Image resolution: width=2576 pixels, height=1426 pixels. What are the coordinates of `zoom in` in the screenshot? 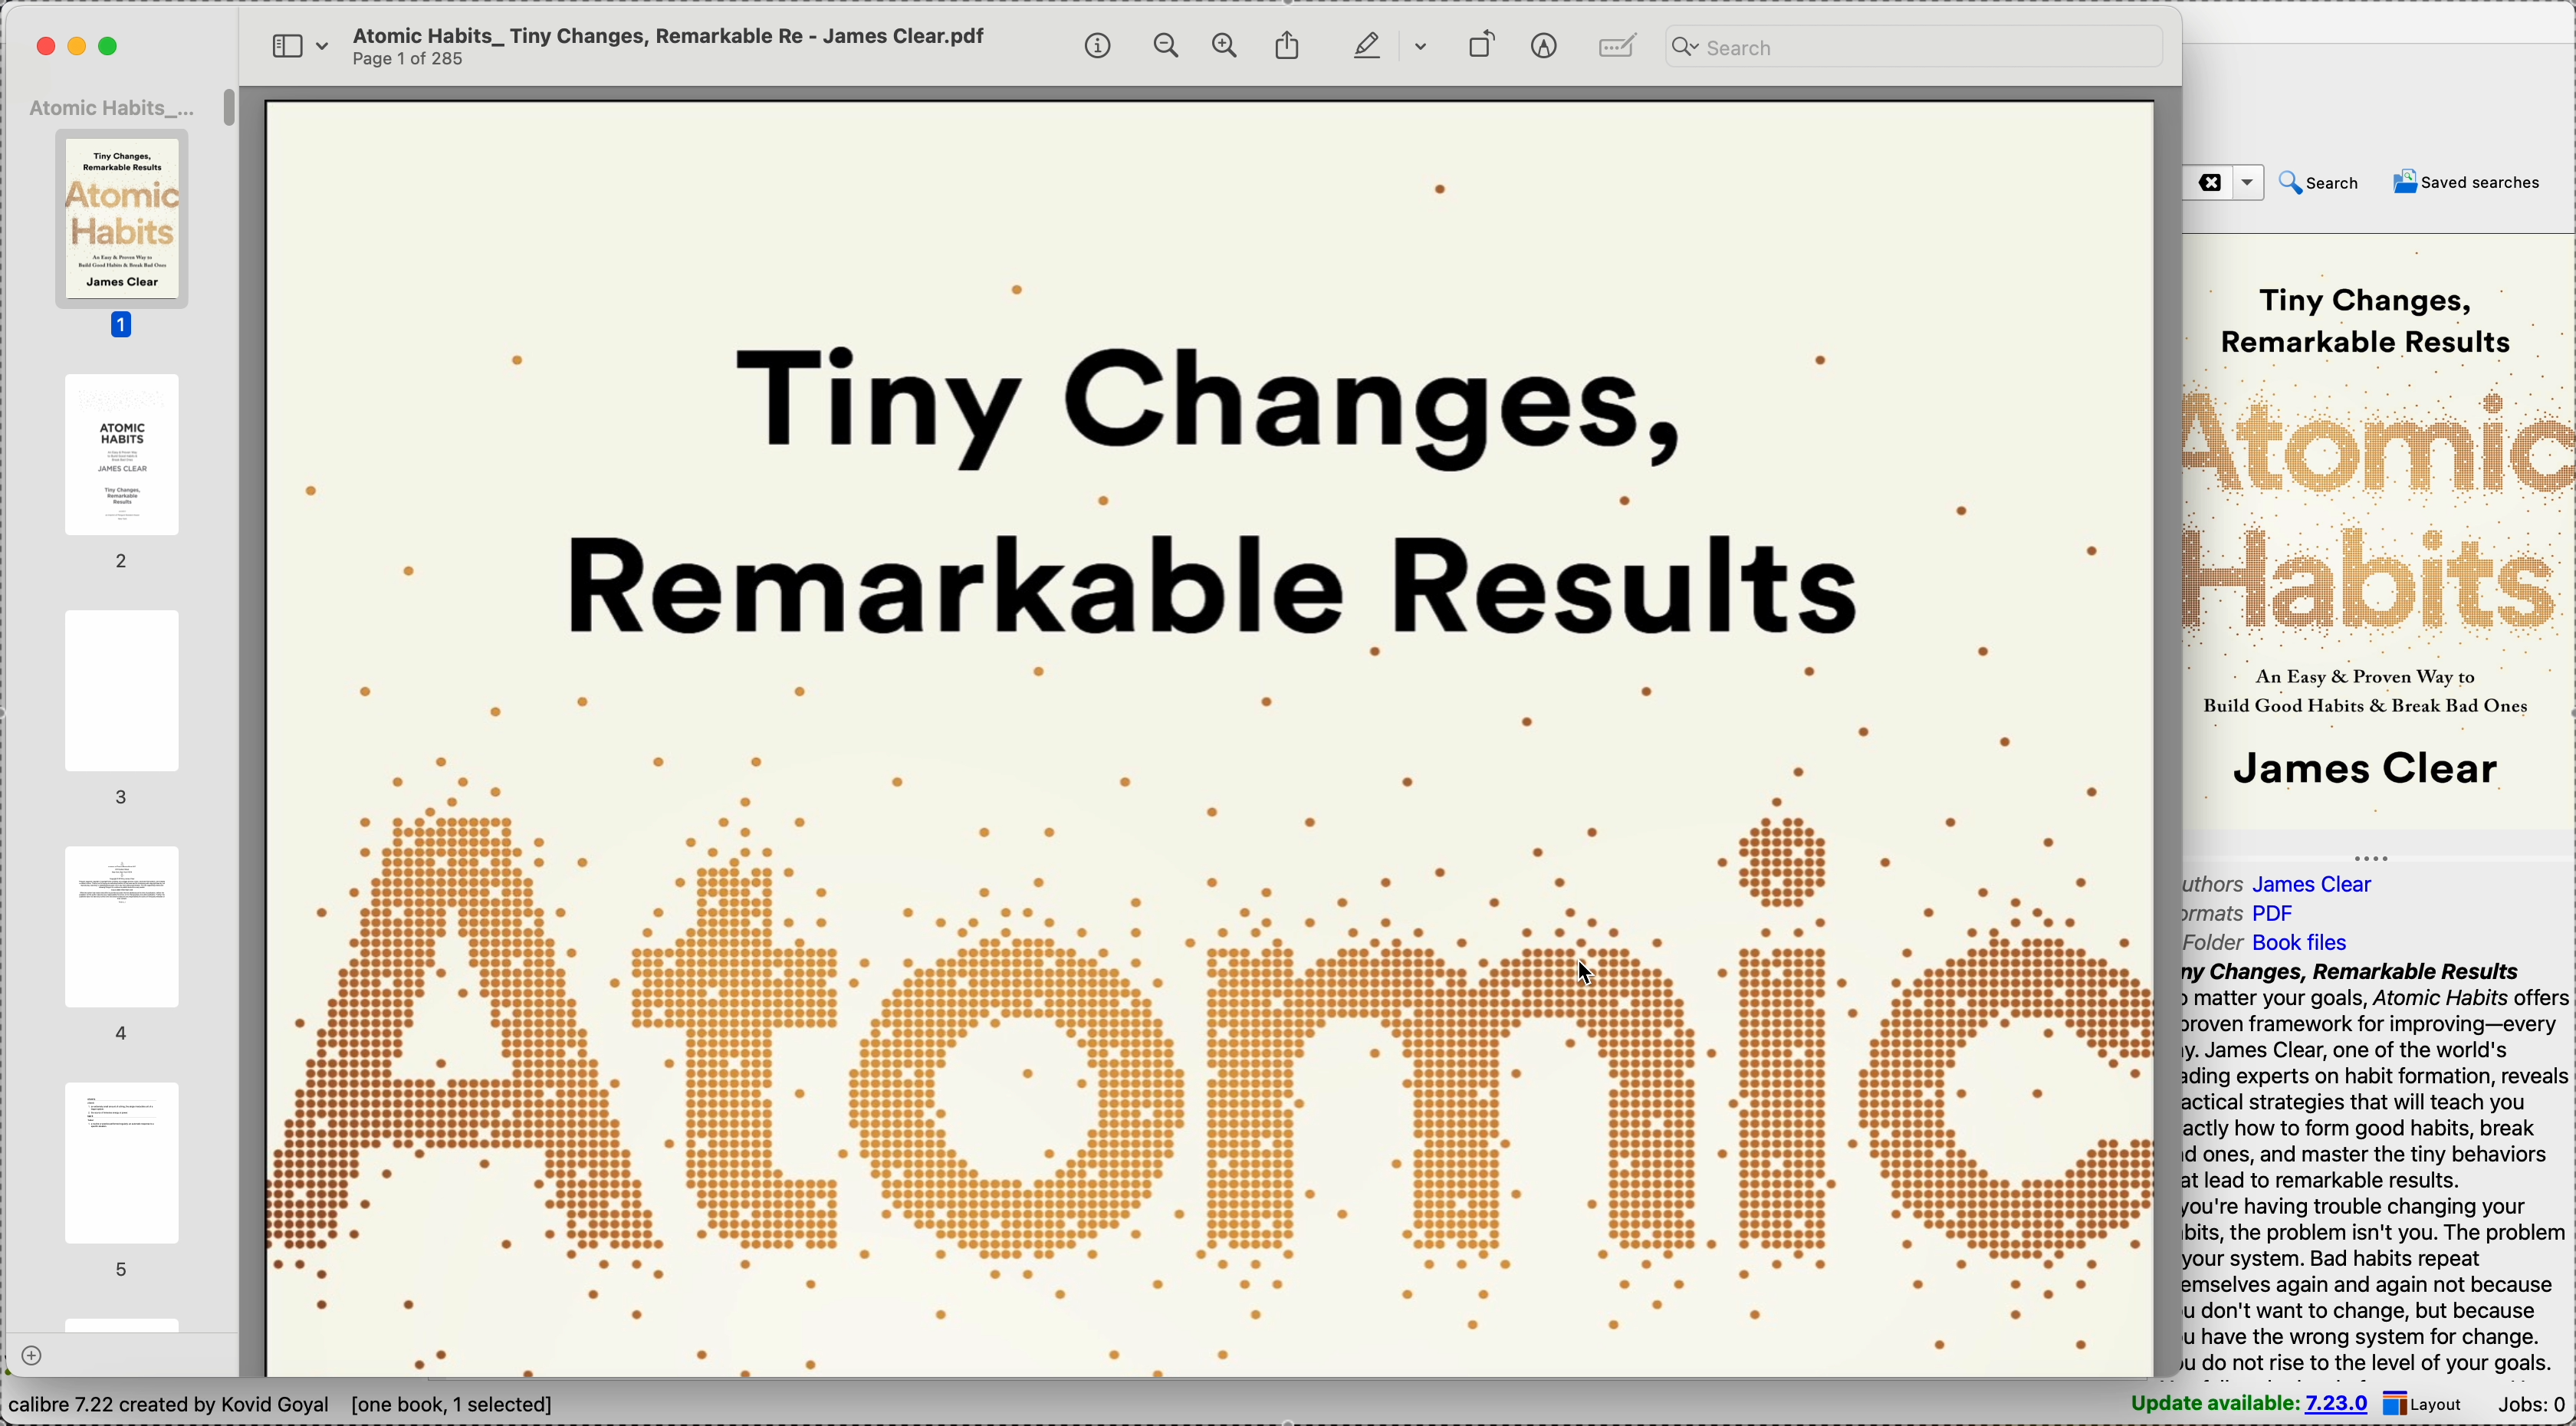 It's located at (1227, 47).